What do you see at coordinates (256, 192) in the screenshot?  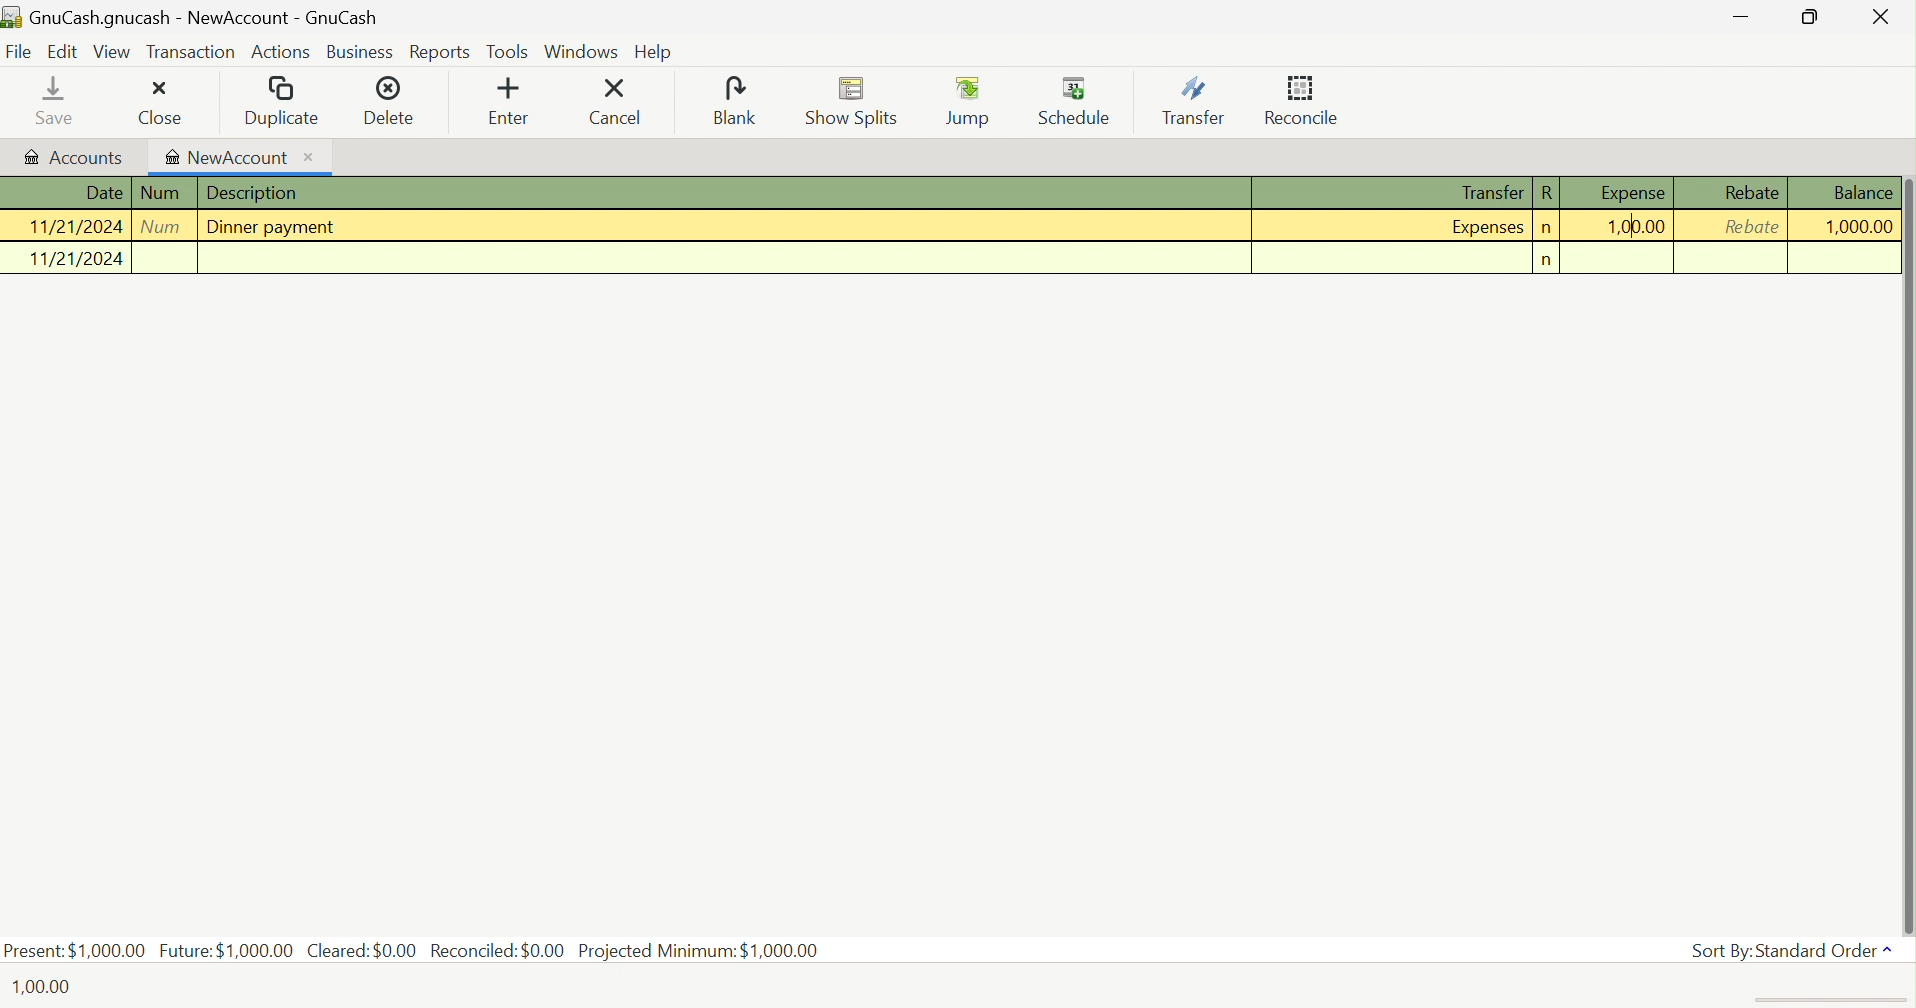 I see `Description` at bounding box center [256, 192].